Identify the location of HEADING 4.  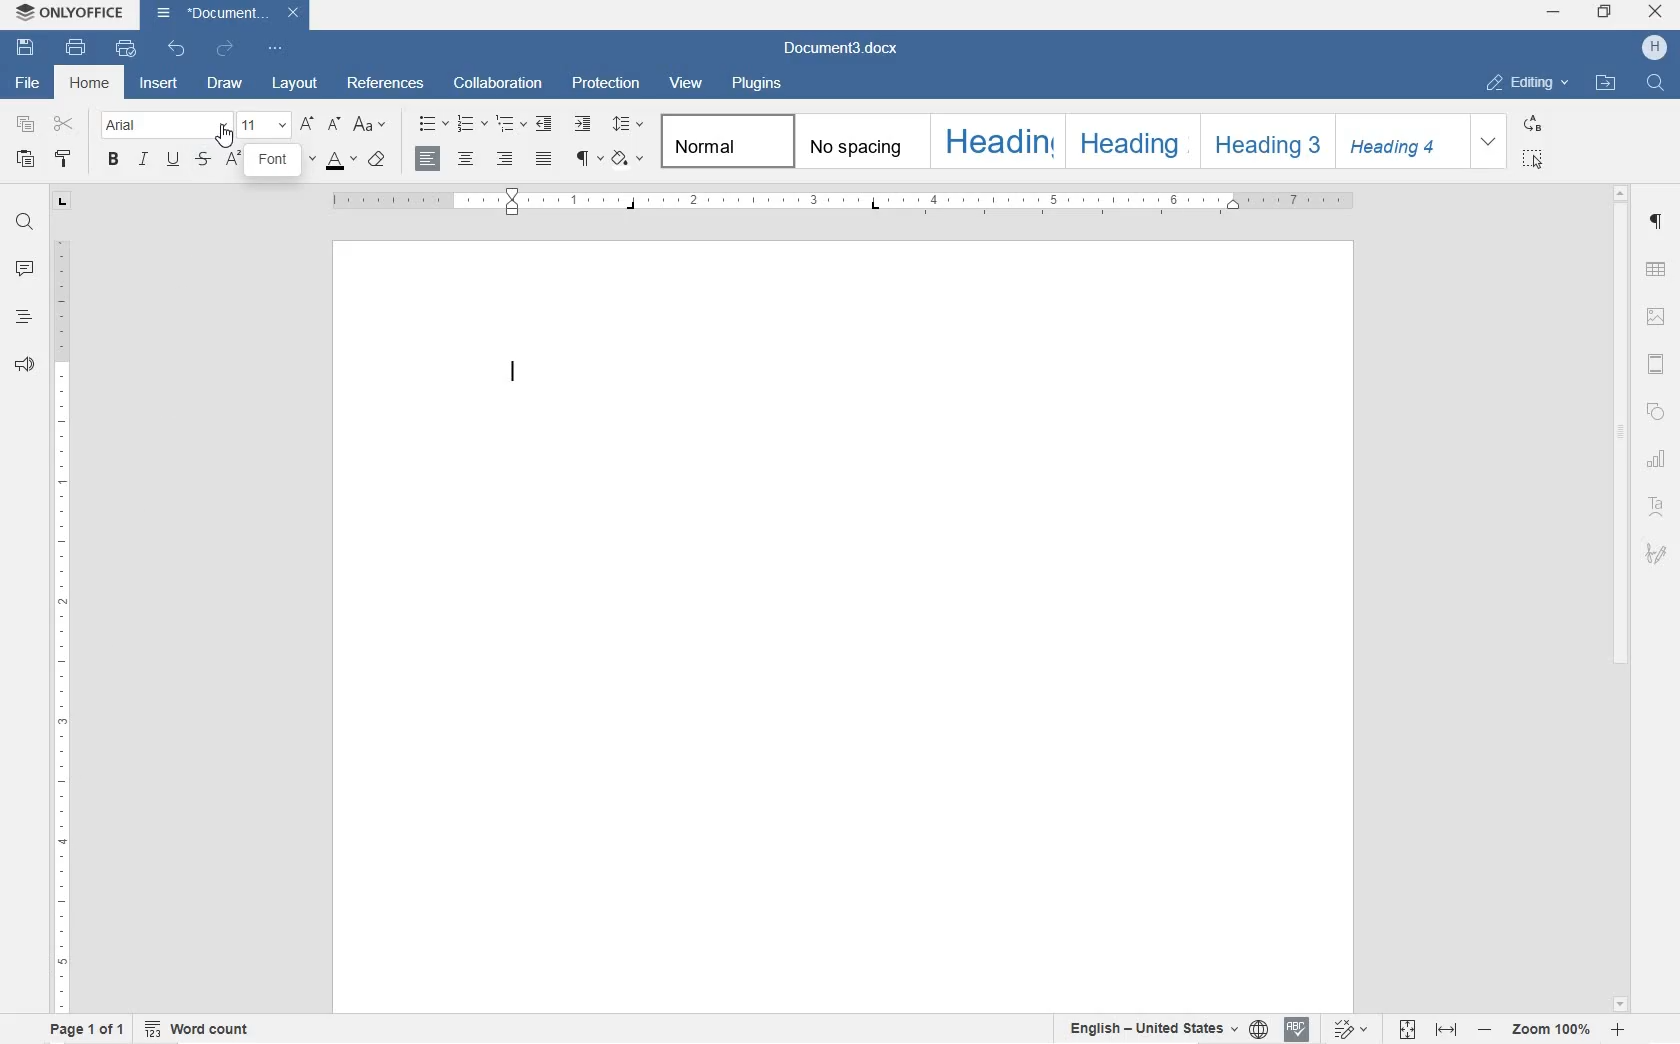
(1398, 140).